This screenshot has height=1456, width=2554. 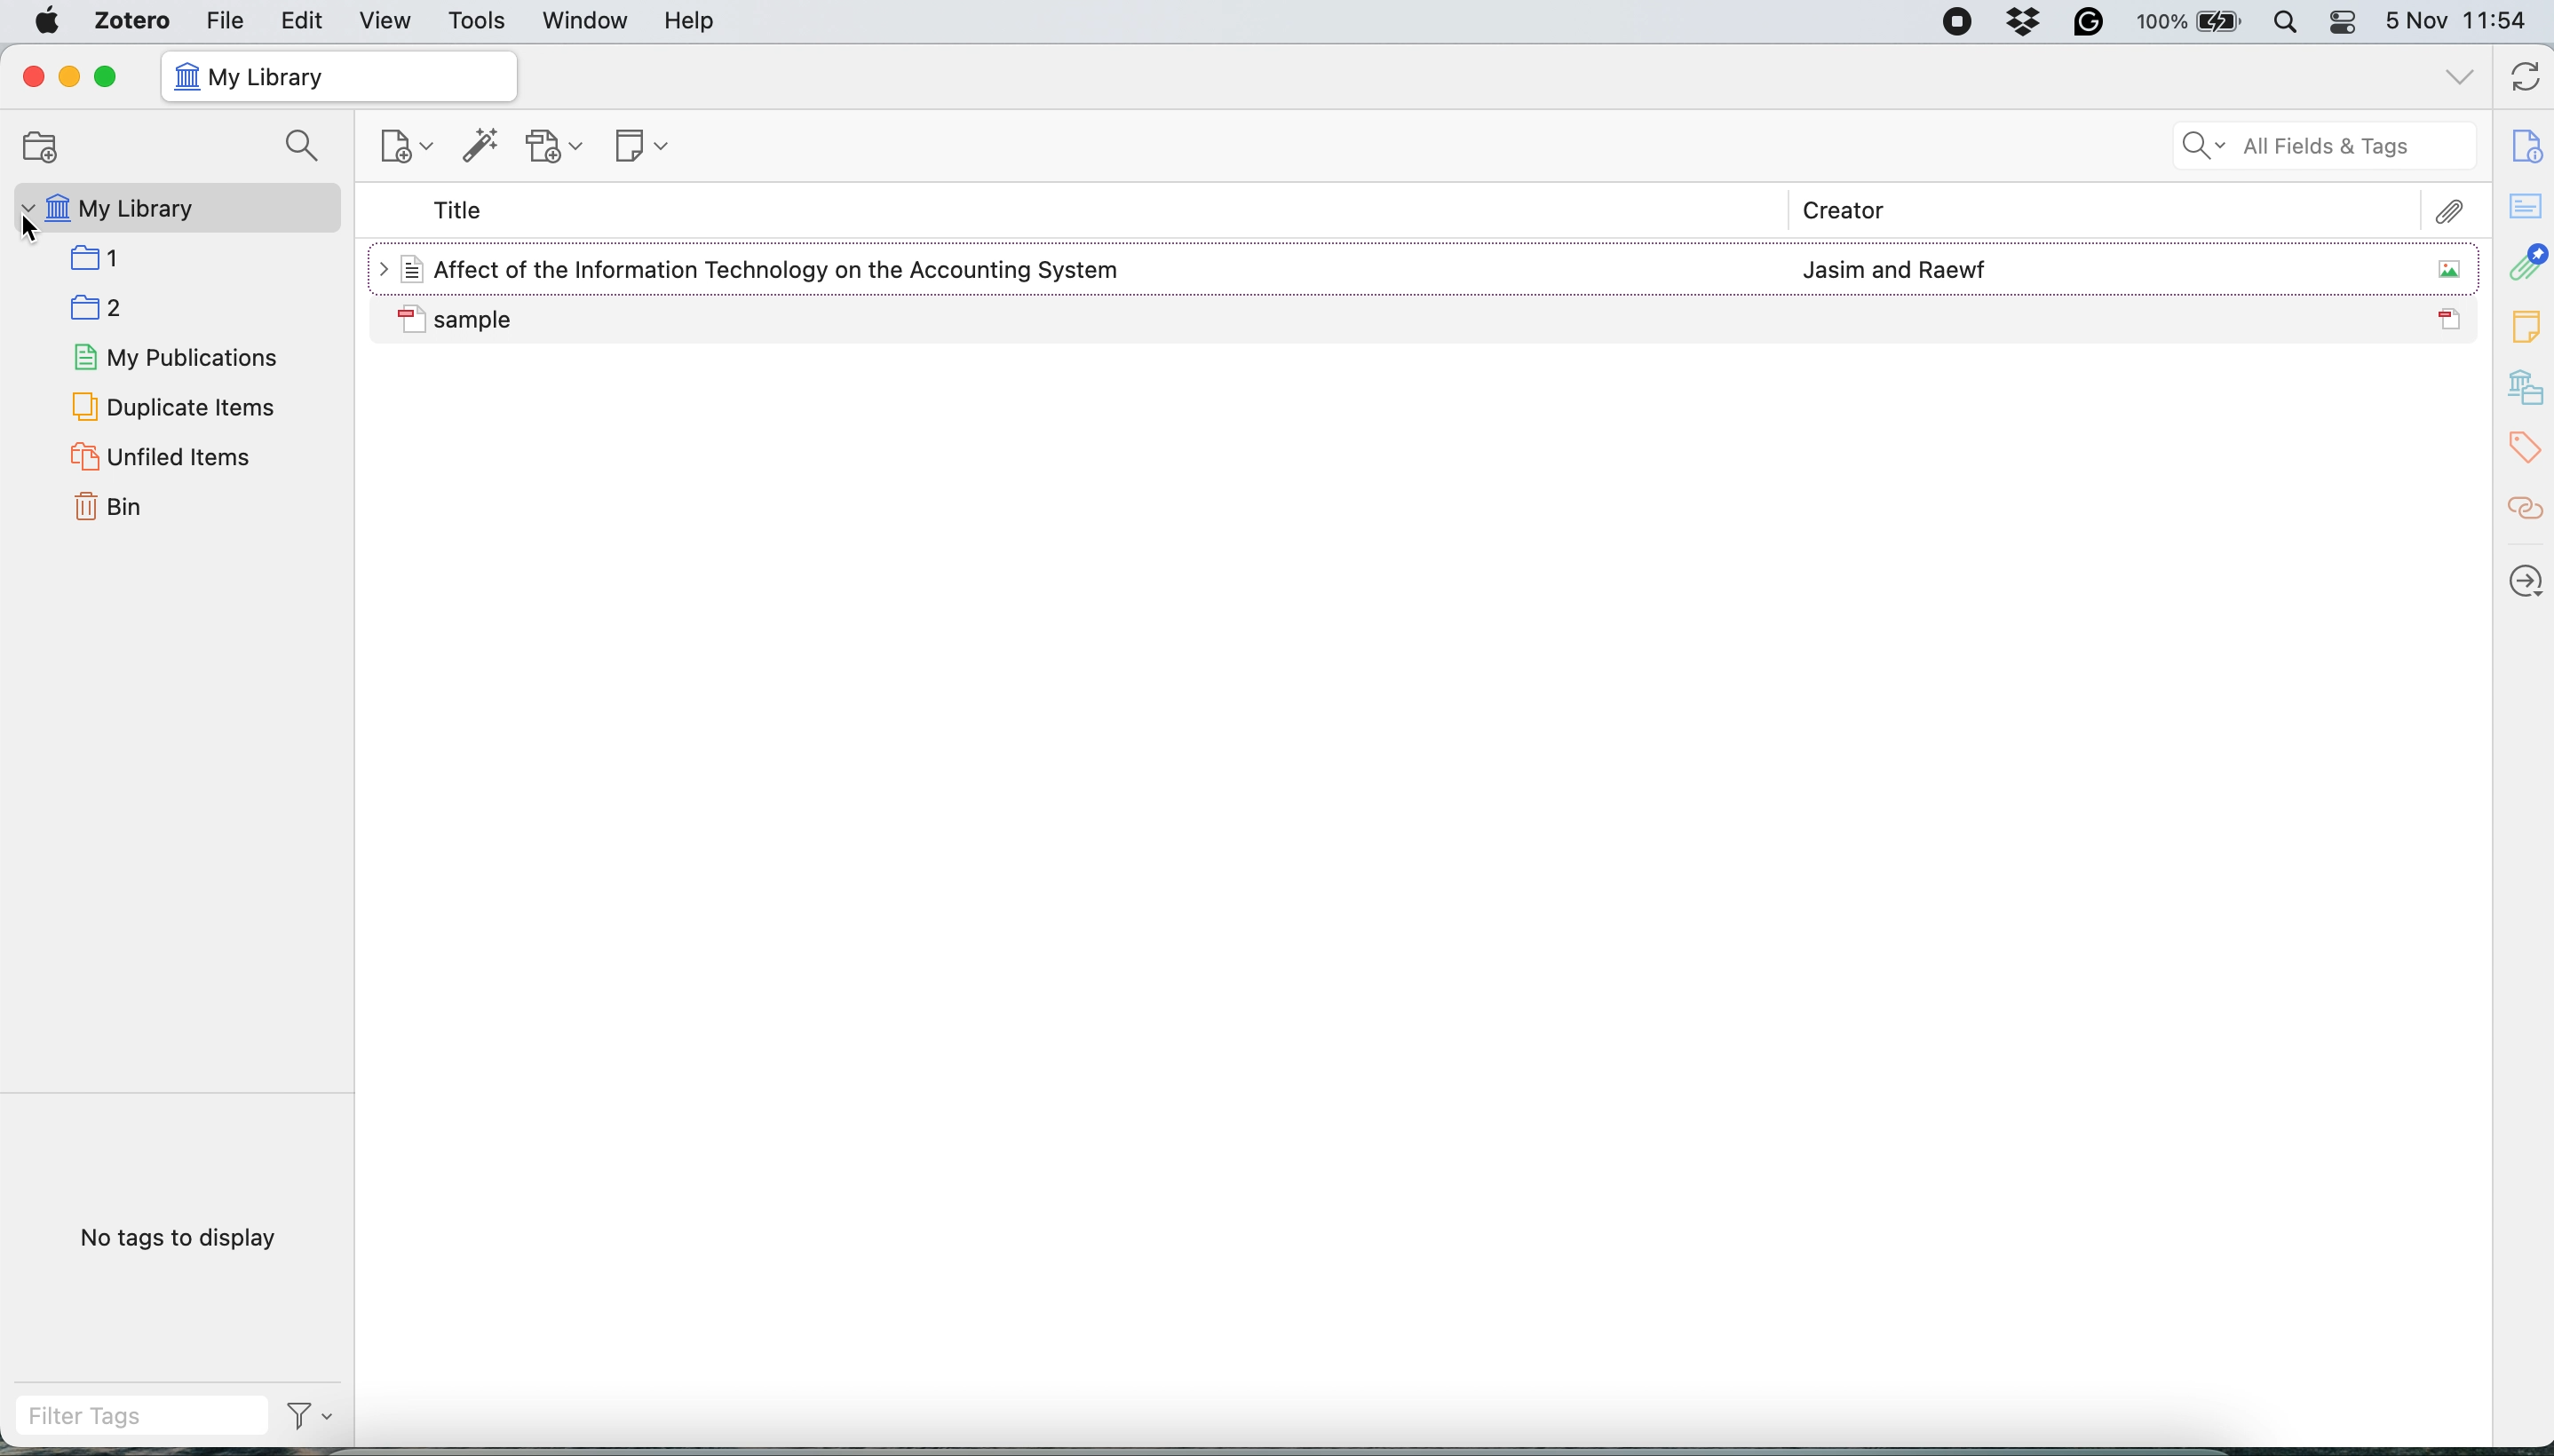 What do you see at coordinates (2519, 506) in the screenshot?
I see `related` at bounding box center [2519, 506].